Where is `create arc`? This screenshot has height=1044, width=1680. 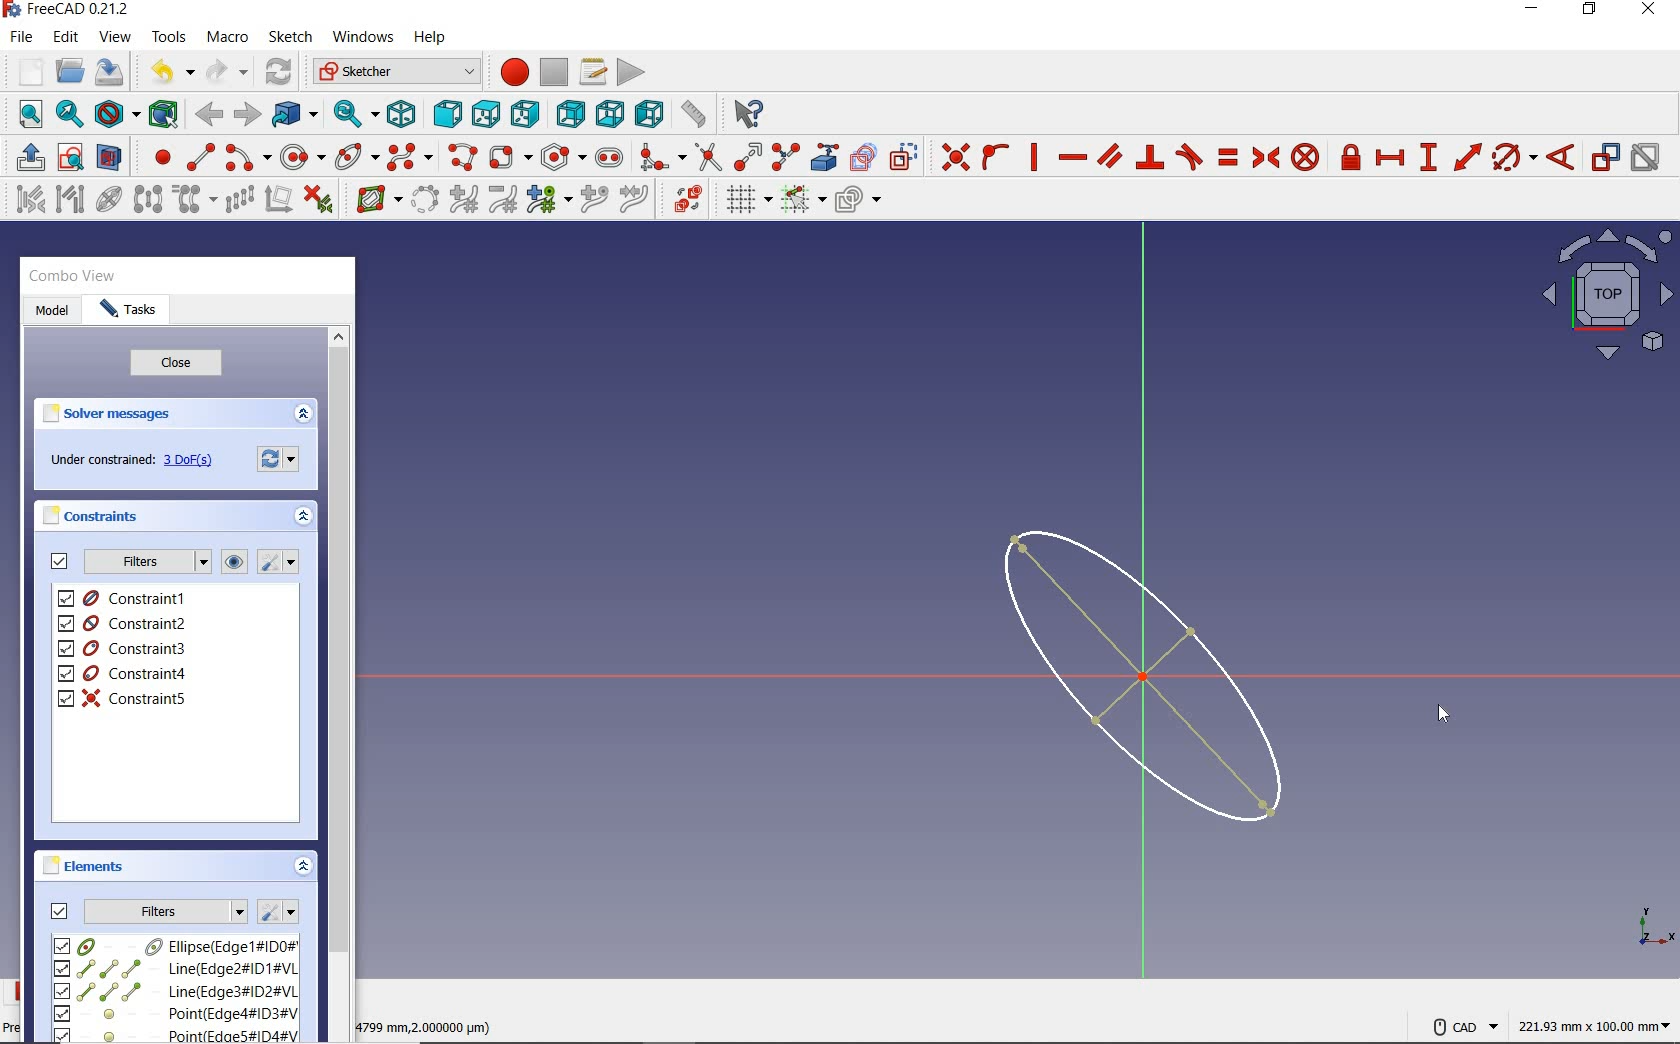 create arc is located at coordinates (248, 155).